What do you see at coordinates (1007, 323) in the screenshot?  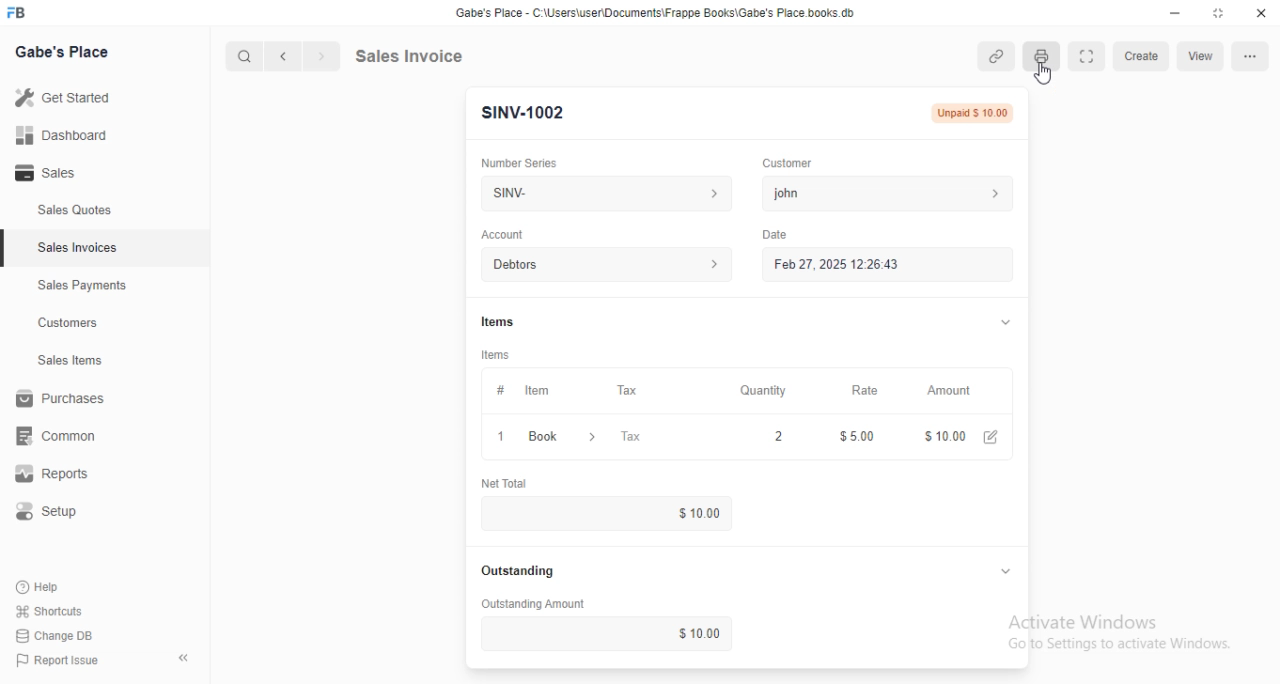 I see `toggle expand/collapse` at bounding box center [1007, 323].